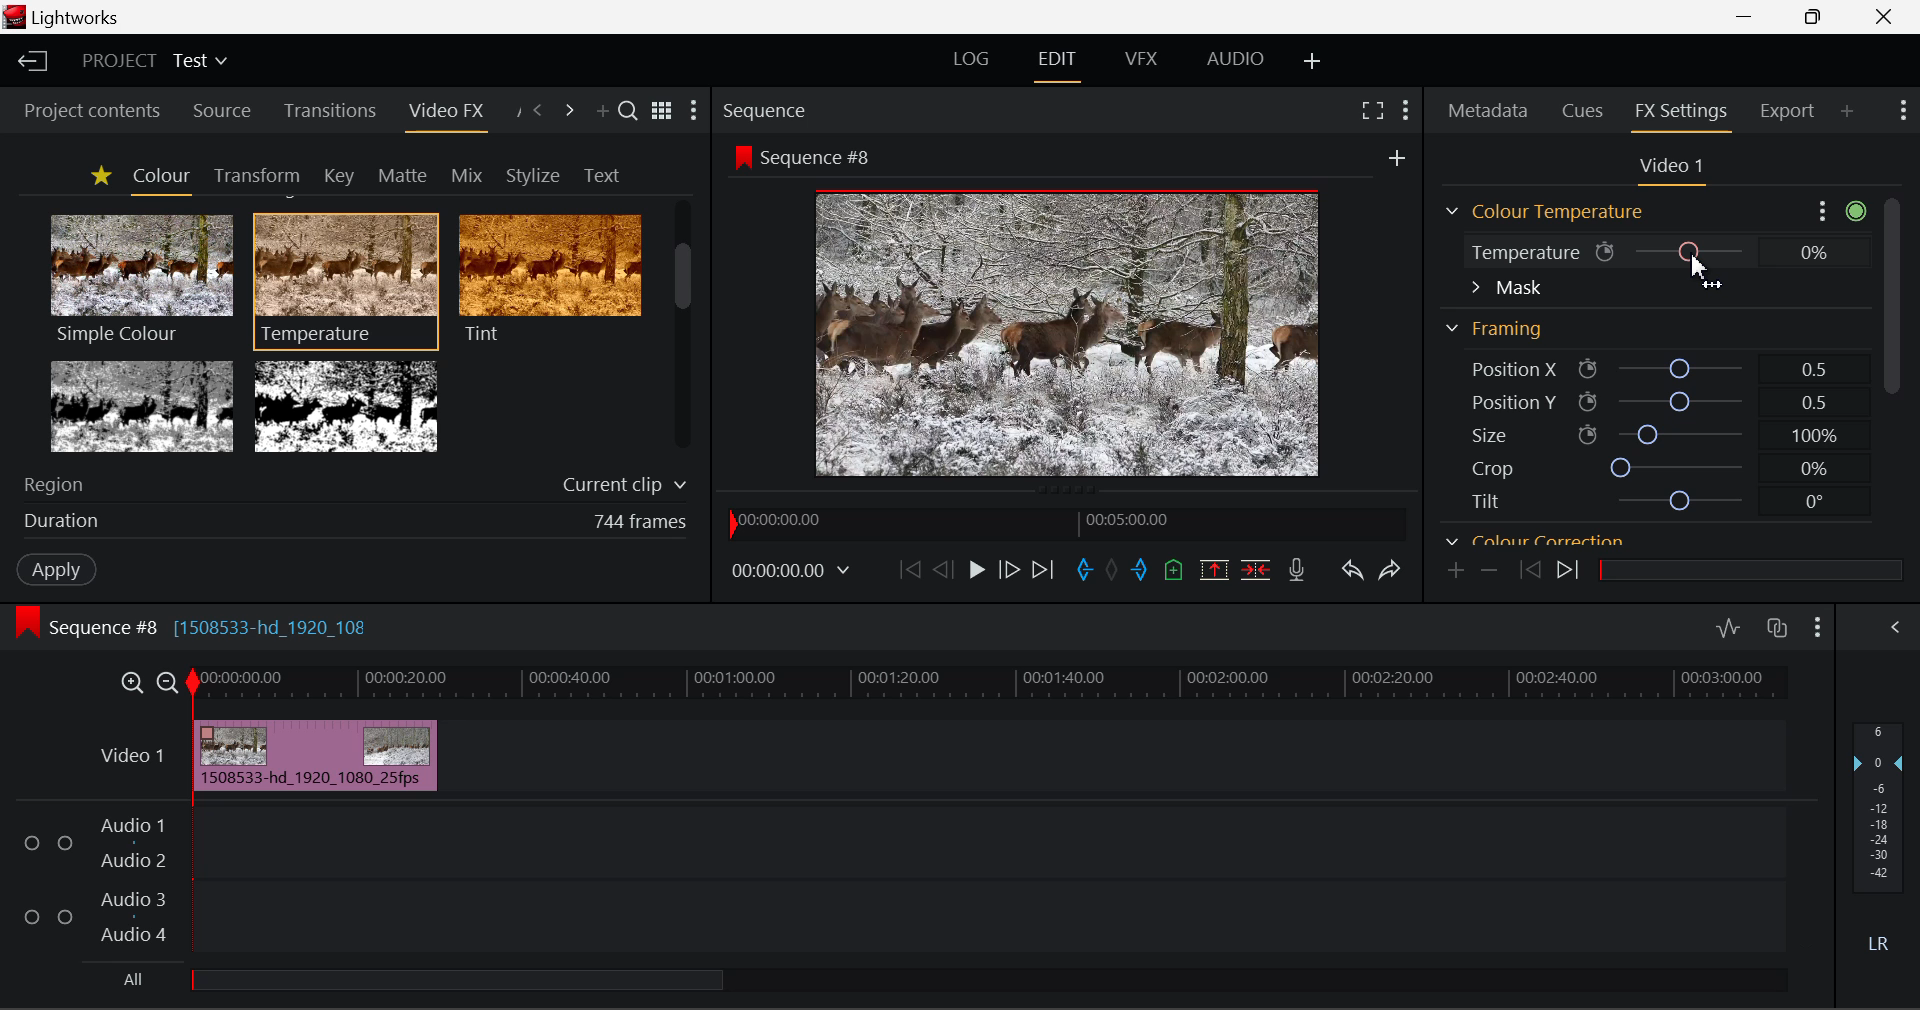 This screenshot has height=1010, width=1920. Describe the element at coordinates (1745, 15) in the screenshot. I see `Restore Down` at that location.